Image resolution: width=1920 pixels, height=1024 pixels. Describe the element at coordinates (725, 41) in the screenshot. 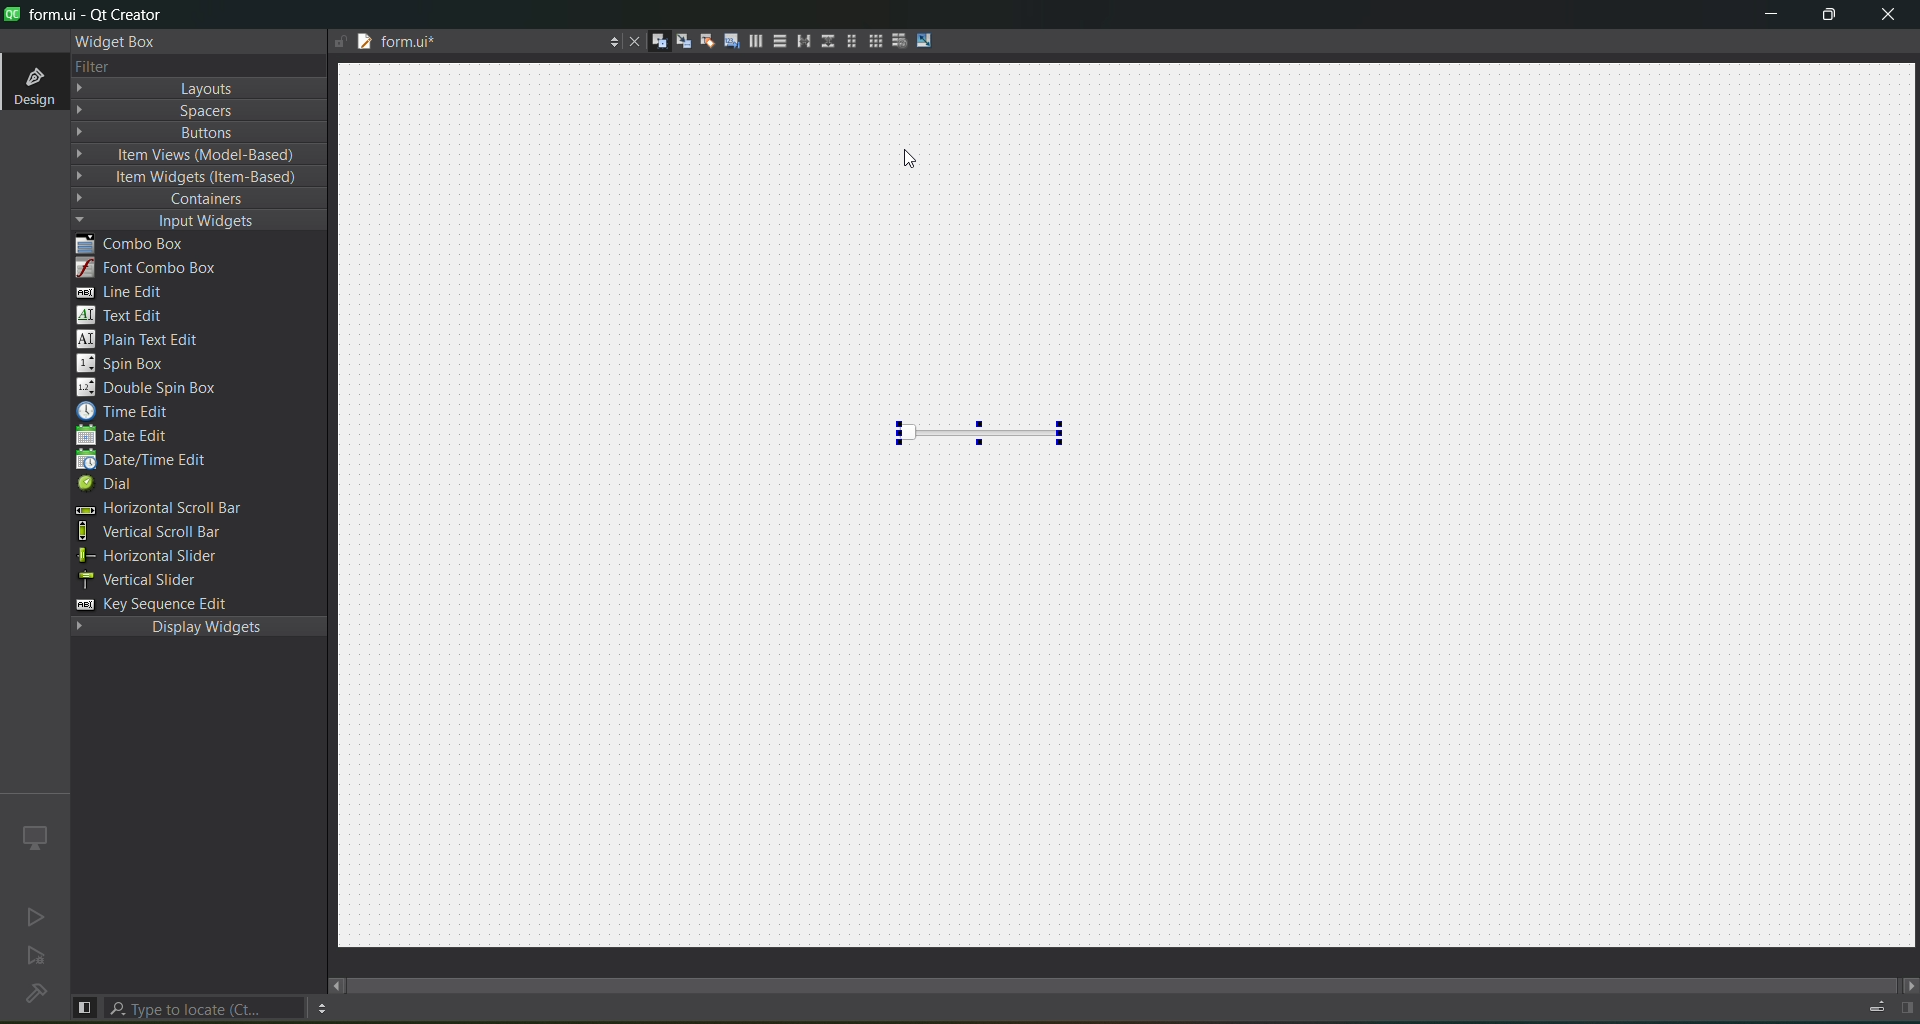

I see `tab order` at that location.